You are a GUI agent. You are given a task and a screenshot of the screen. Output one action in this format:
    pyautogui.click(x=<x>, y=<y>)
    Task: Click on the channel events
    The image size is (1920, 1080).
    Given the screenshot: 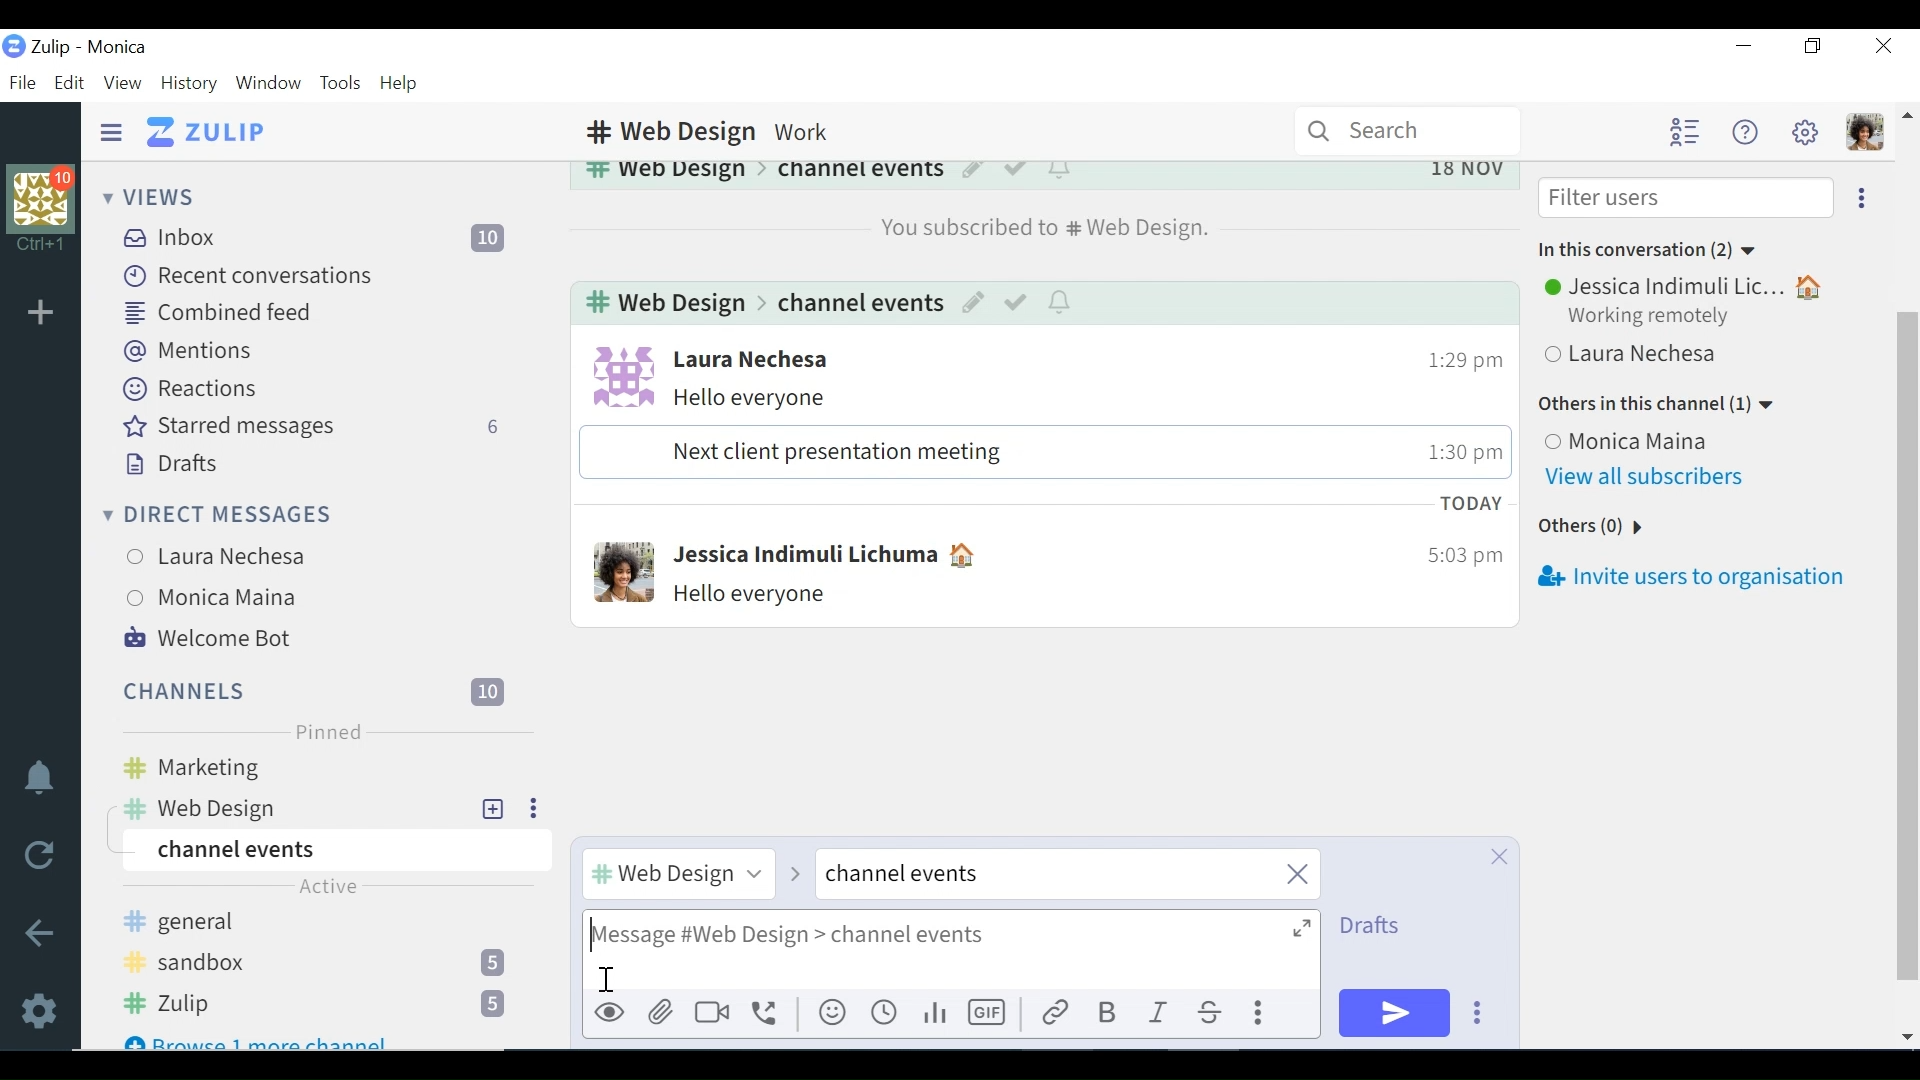 What is the action you would take?
    pyautogui.click(x=859, y=302)
    